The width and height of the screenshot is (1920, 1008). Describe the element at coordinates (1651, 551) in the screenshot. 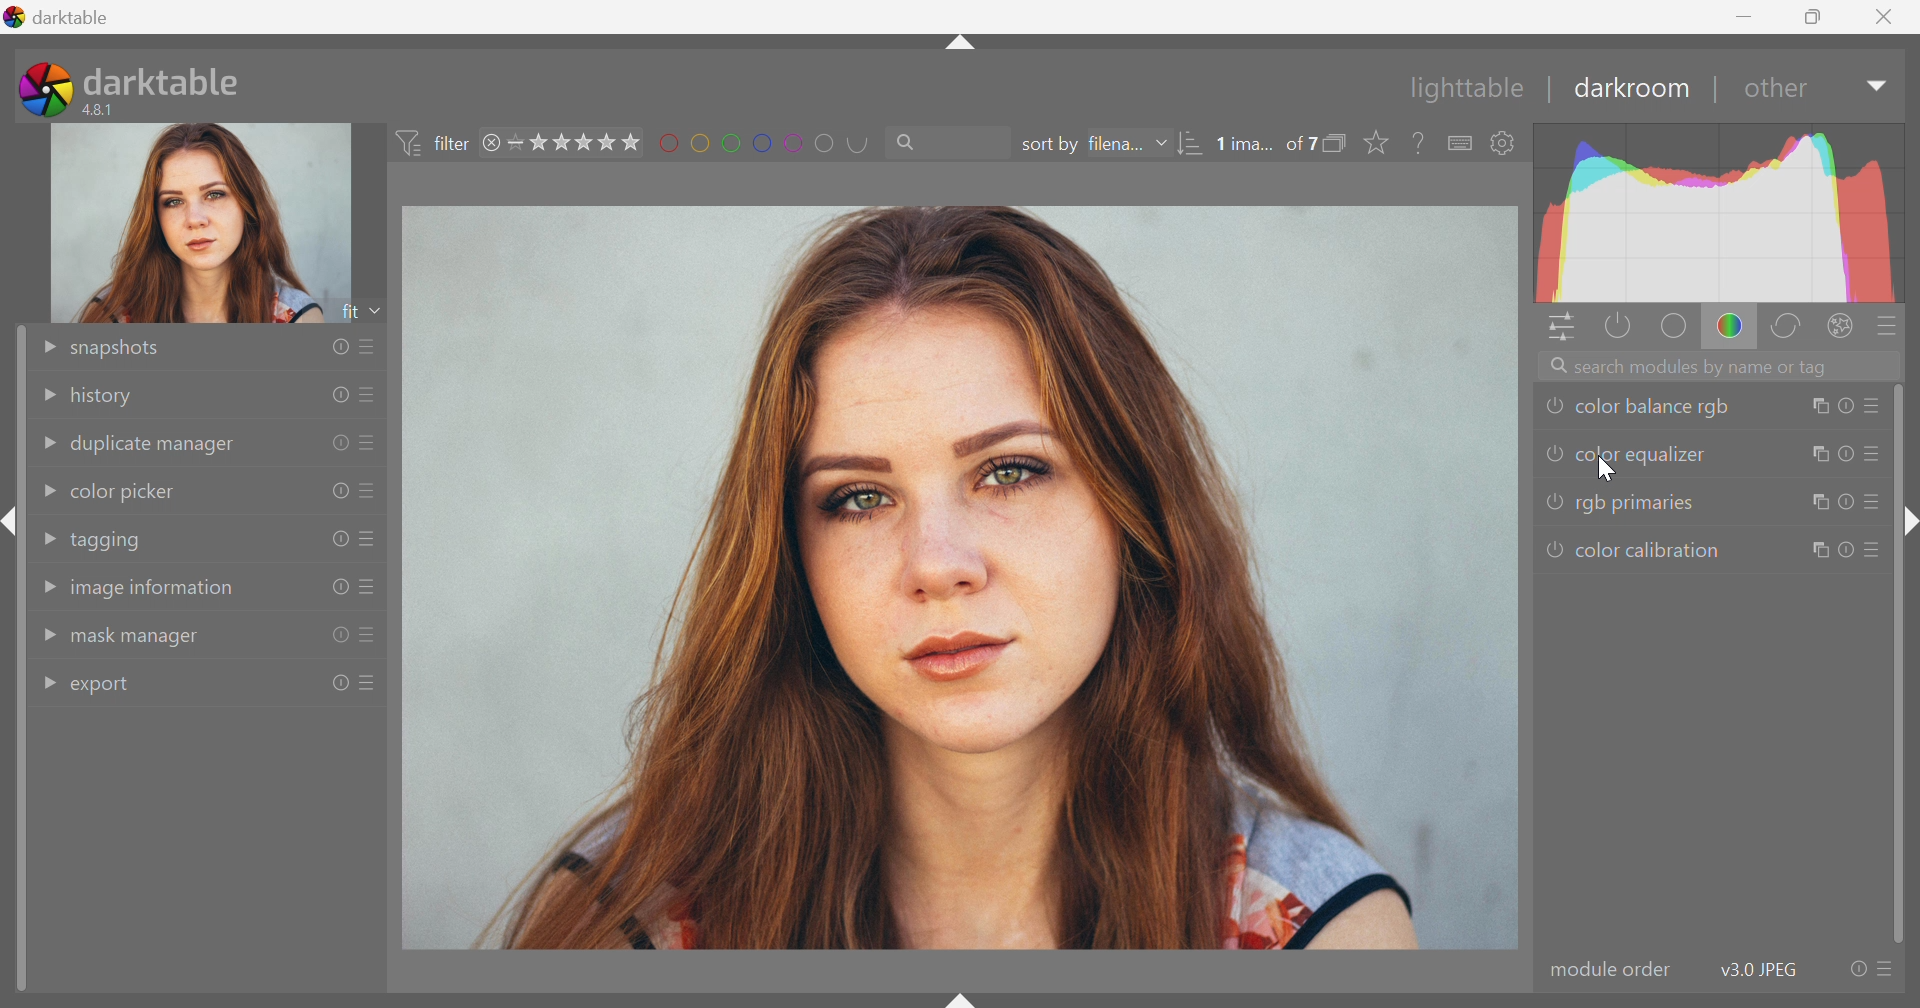

I see `color calibration` at that location.